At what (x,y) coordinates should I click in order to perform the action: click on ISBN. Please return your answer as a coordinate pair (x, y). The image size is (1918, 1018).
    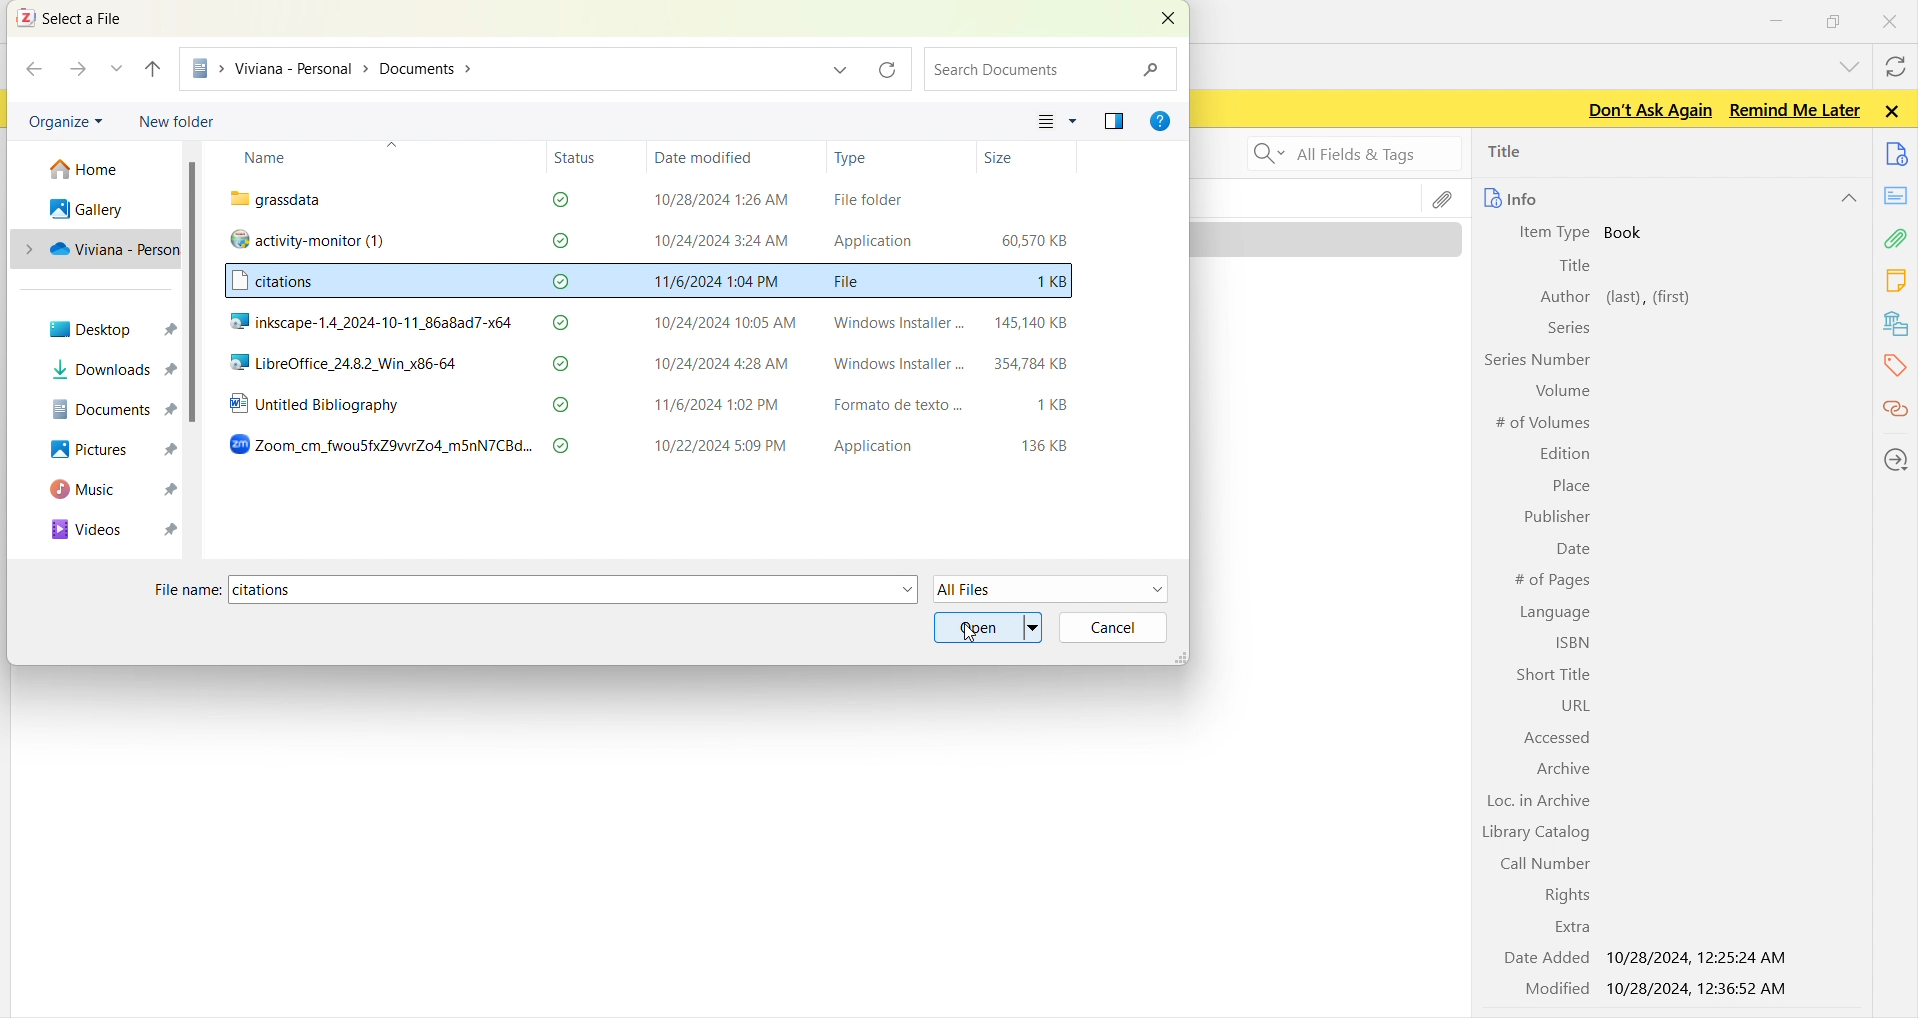
    Looking at the image, I should click on (1568, 642).